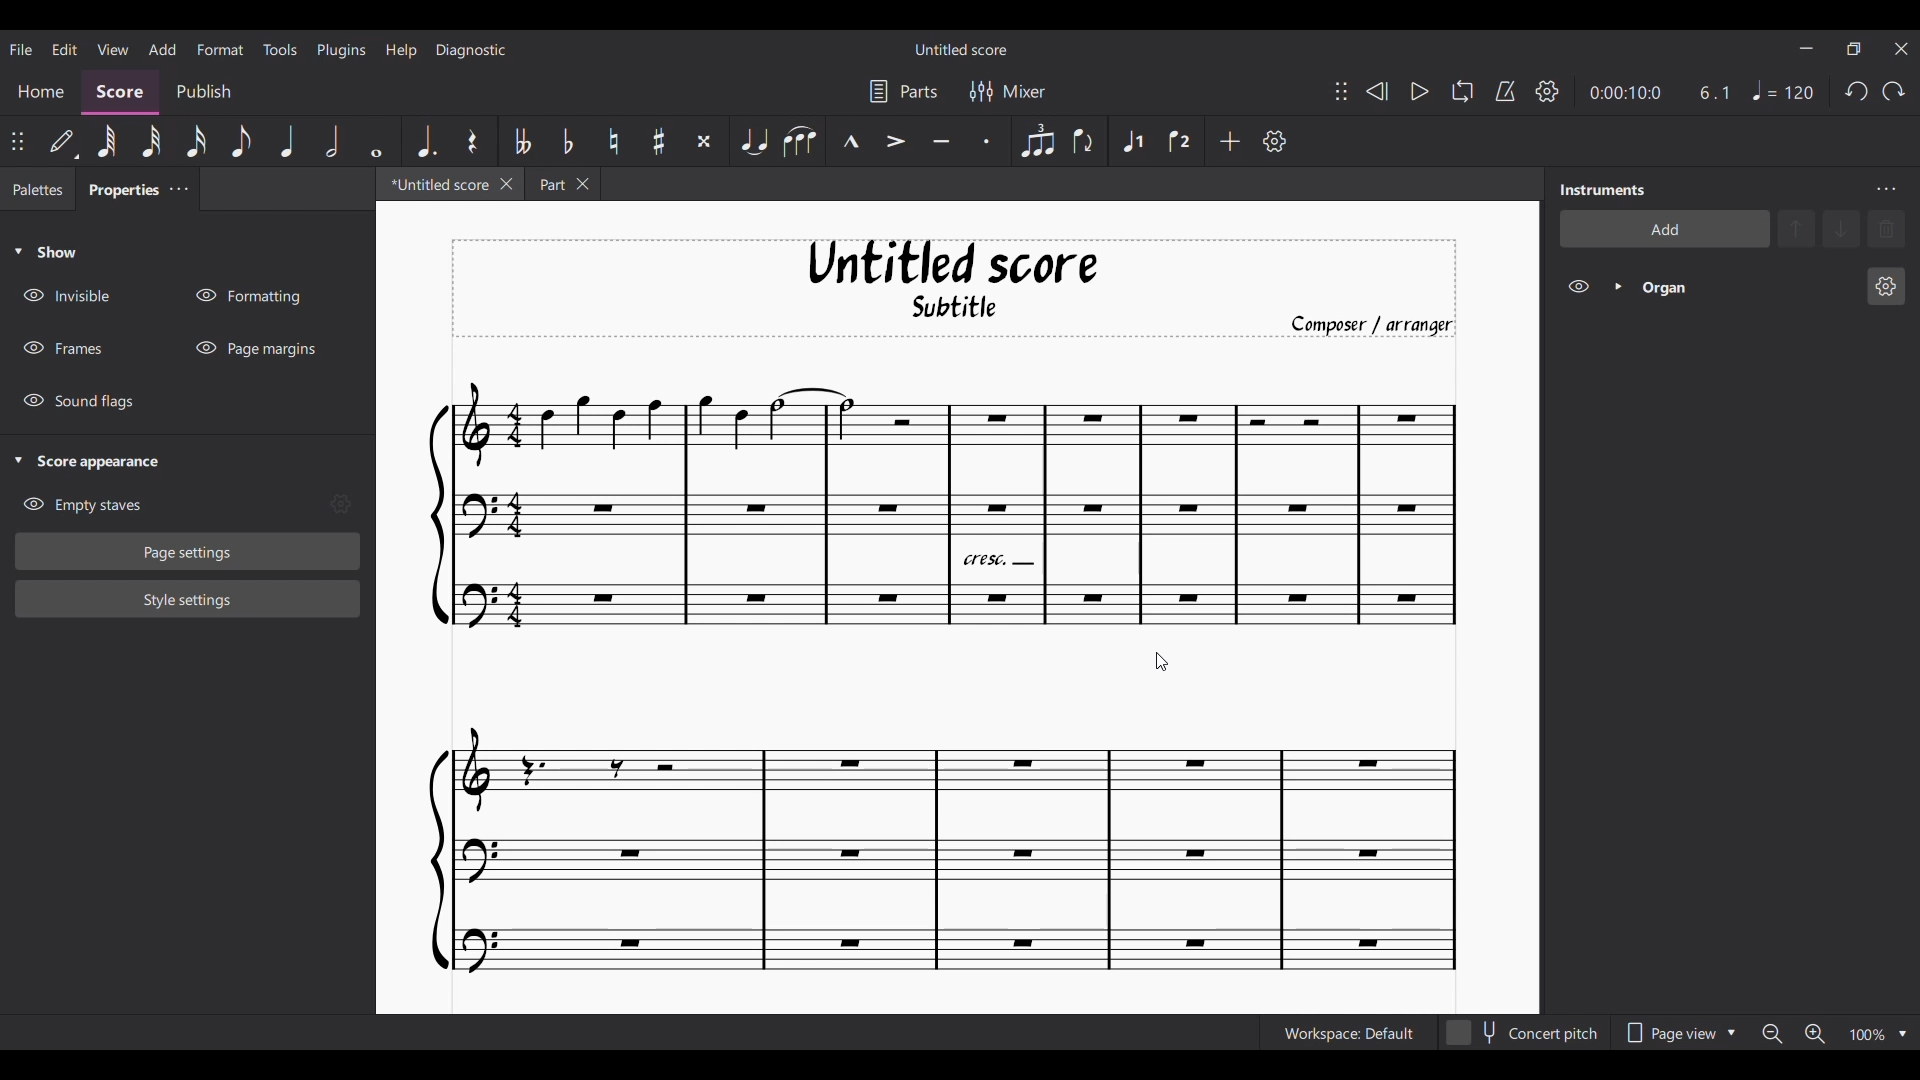 The image size is (1920, 1080). Describe the element at coordinates (1841, 228) in the screenshot. I see `Move selection down` at that location.